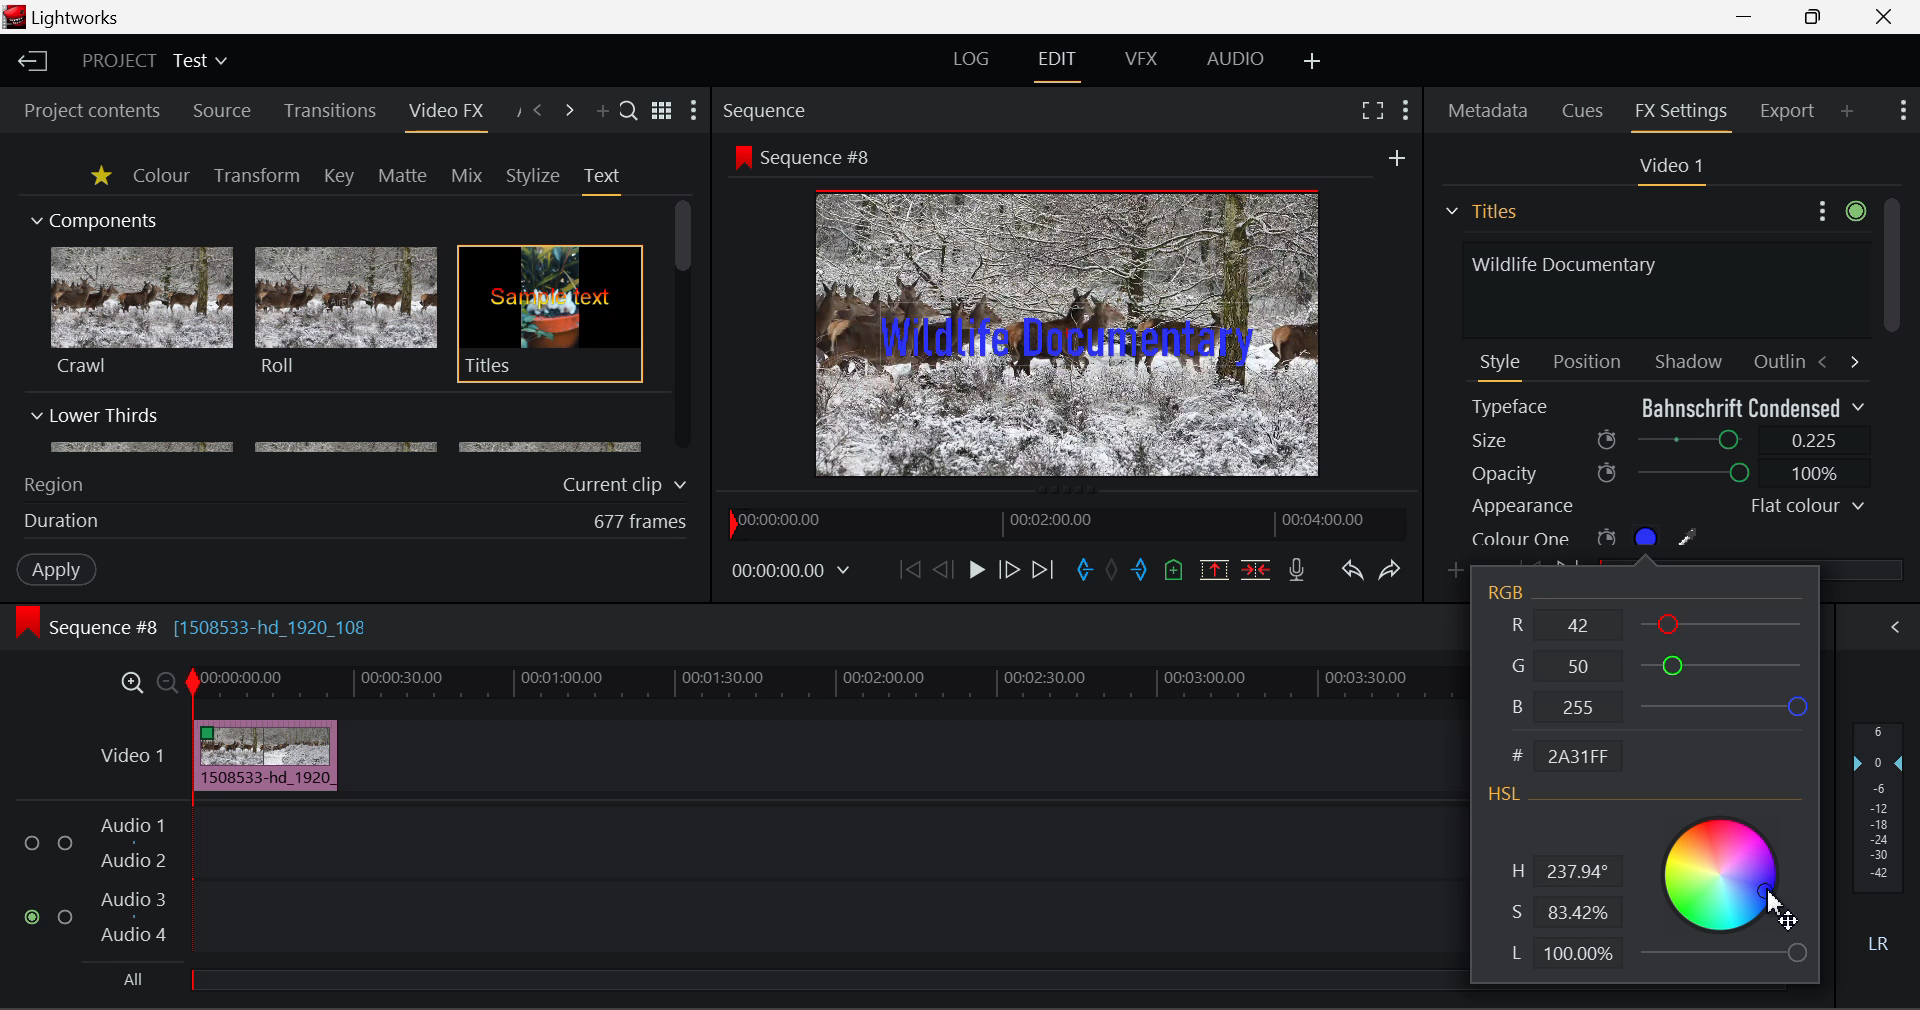 The width and height of the screenshot is (1920, 1010). I want to click on VFX Layout, so click(1140, 59).